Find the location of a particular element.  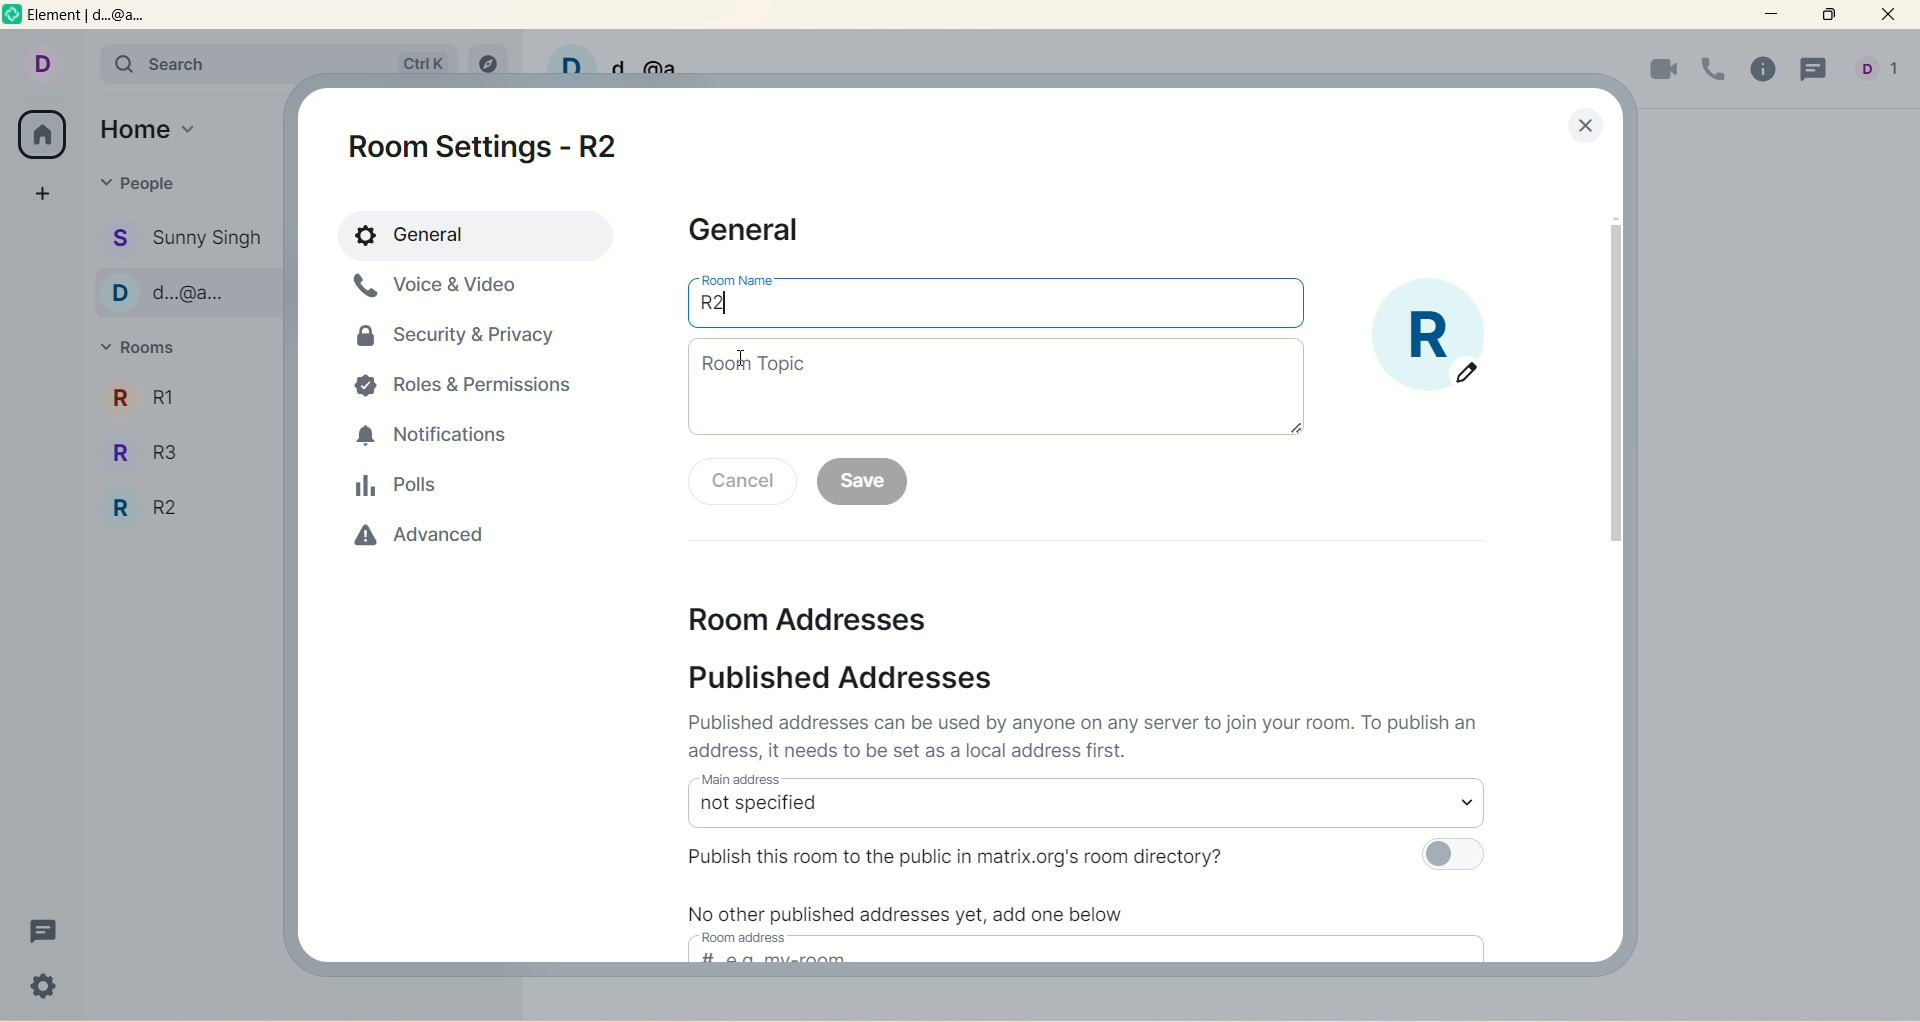

security and privacy is located at coordinates (458, 344).